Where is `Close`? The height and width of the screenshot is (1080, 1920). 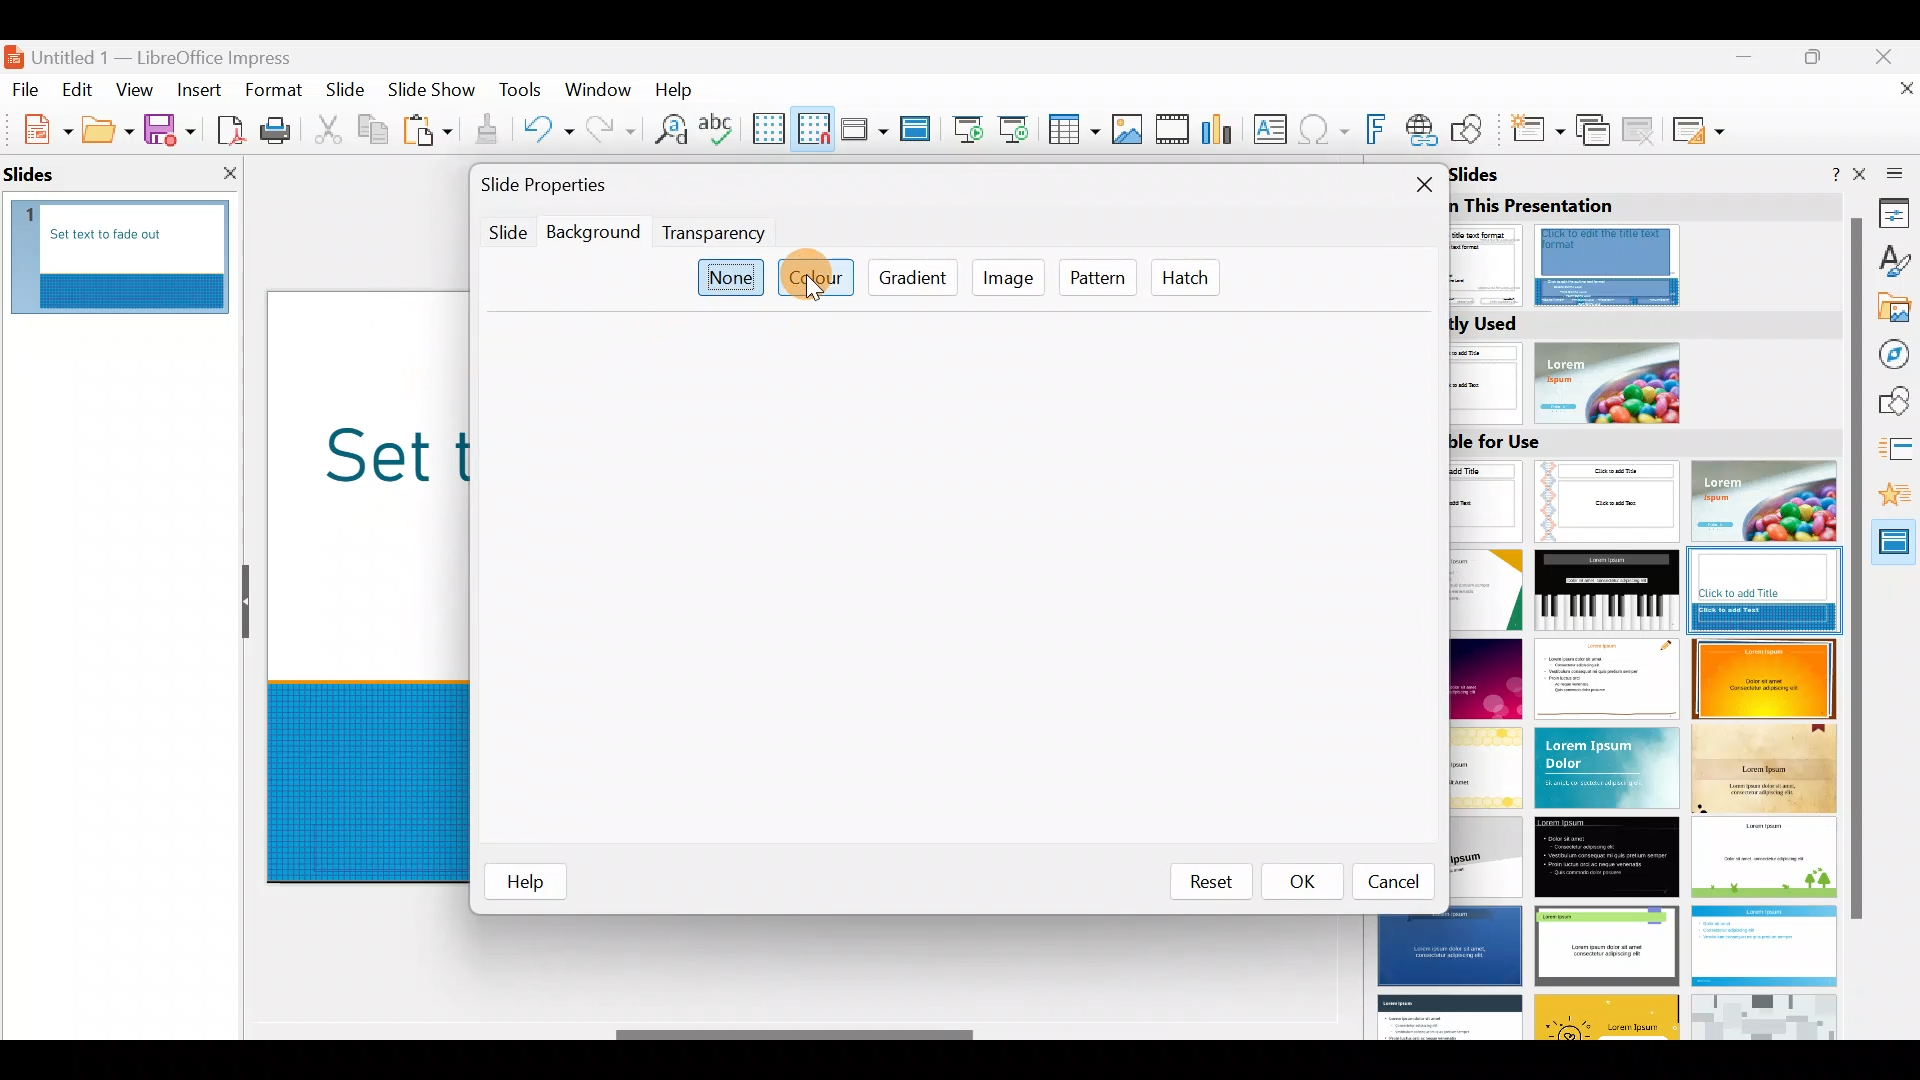
Close is located at coordinates (1418, 184).